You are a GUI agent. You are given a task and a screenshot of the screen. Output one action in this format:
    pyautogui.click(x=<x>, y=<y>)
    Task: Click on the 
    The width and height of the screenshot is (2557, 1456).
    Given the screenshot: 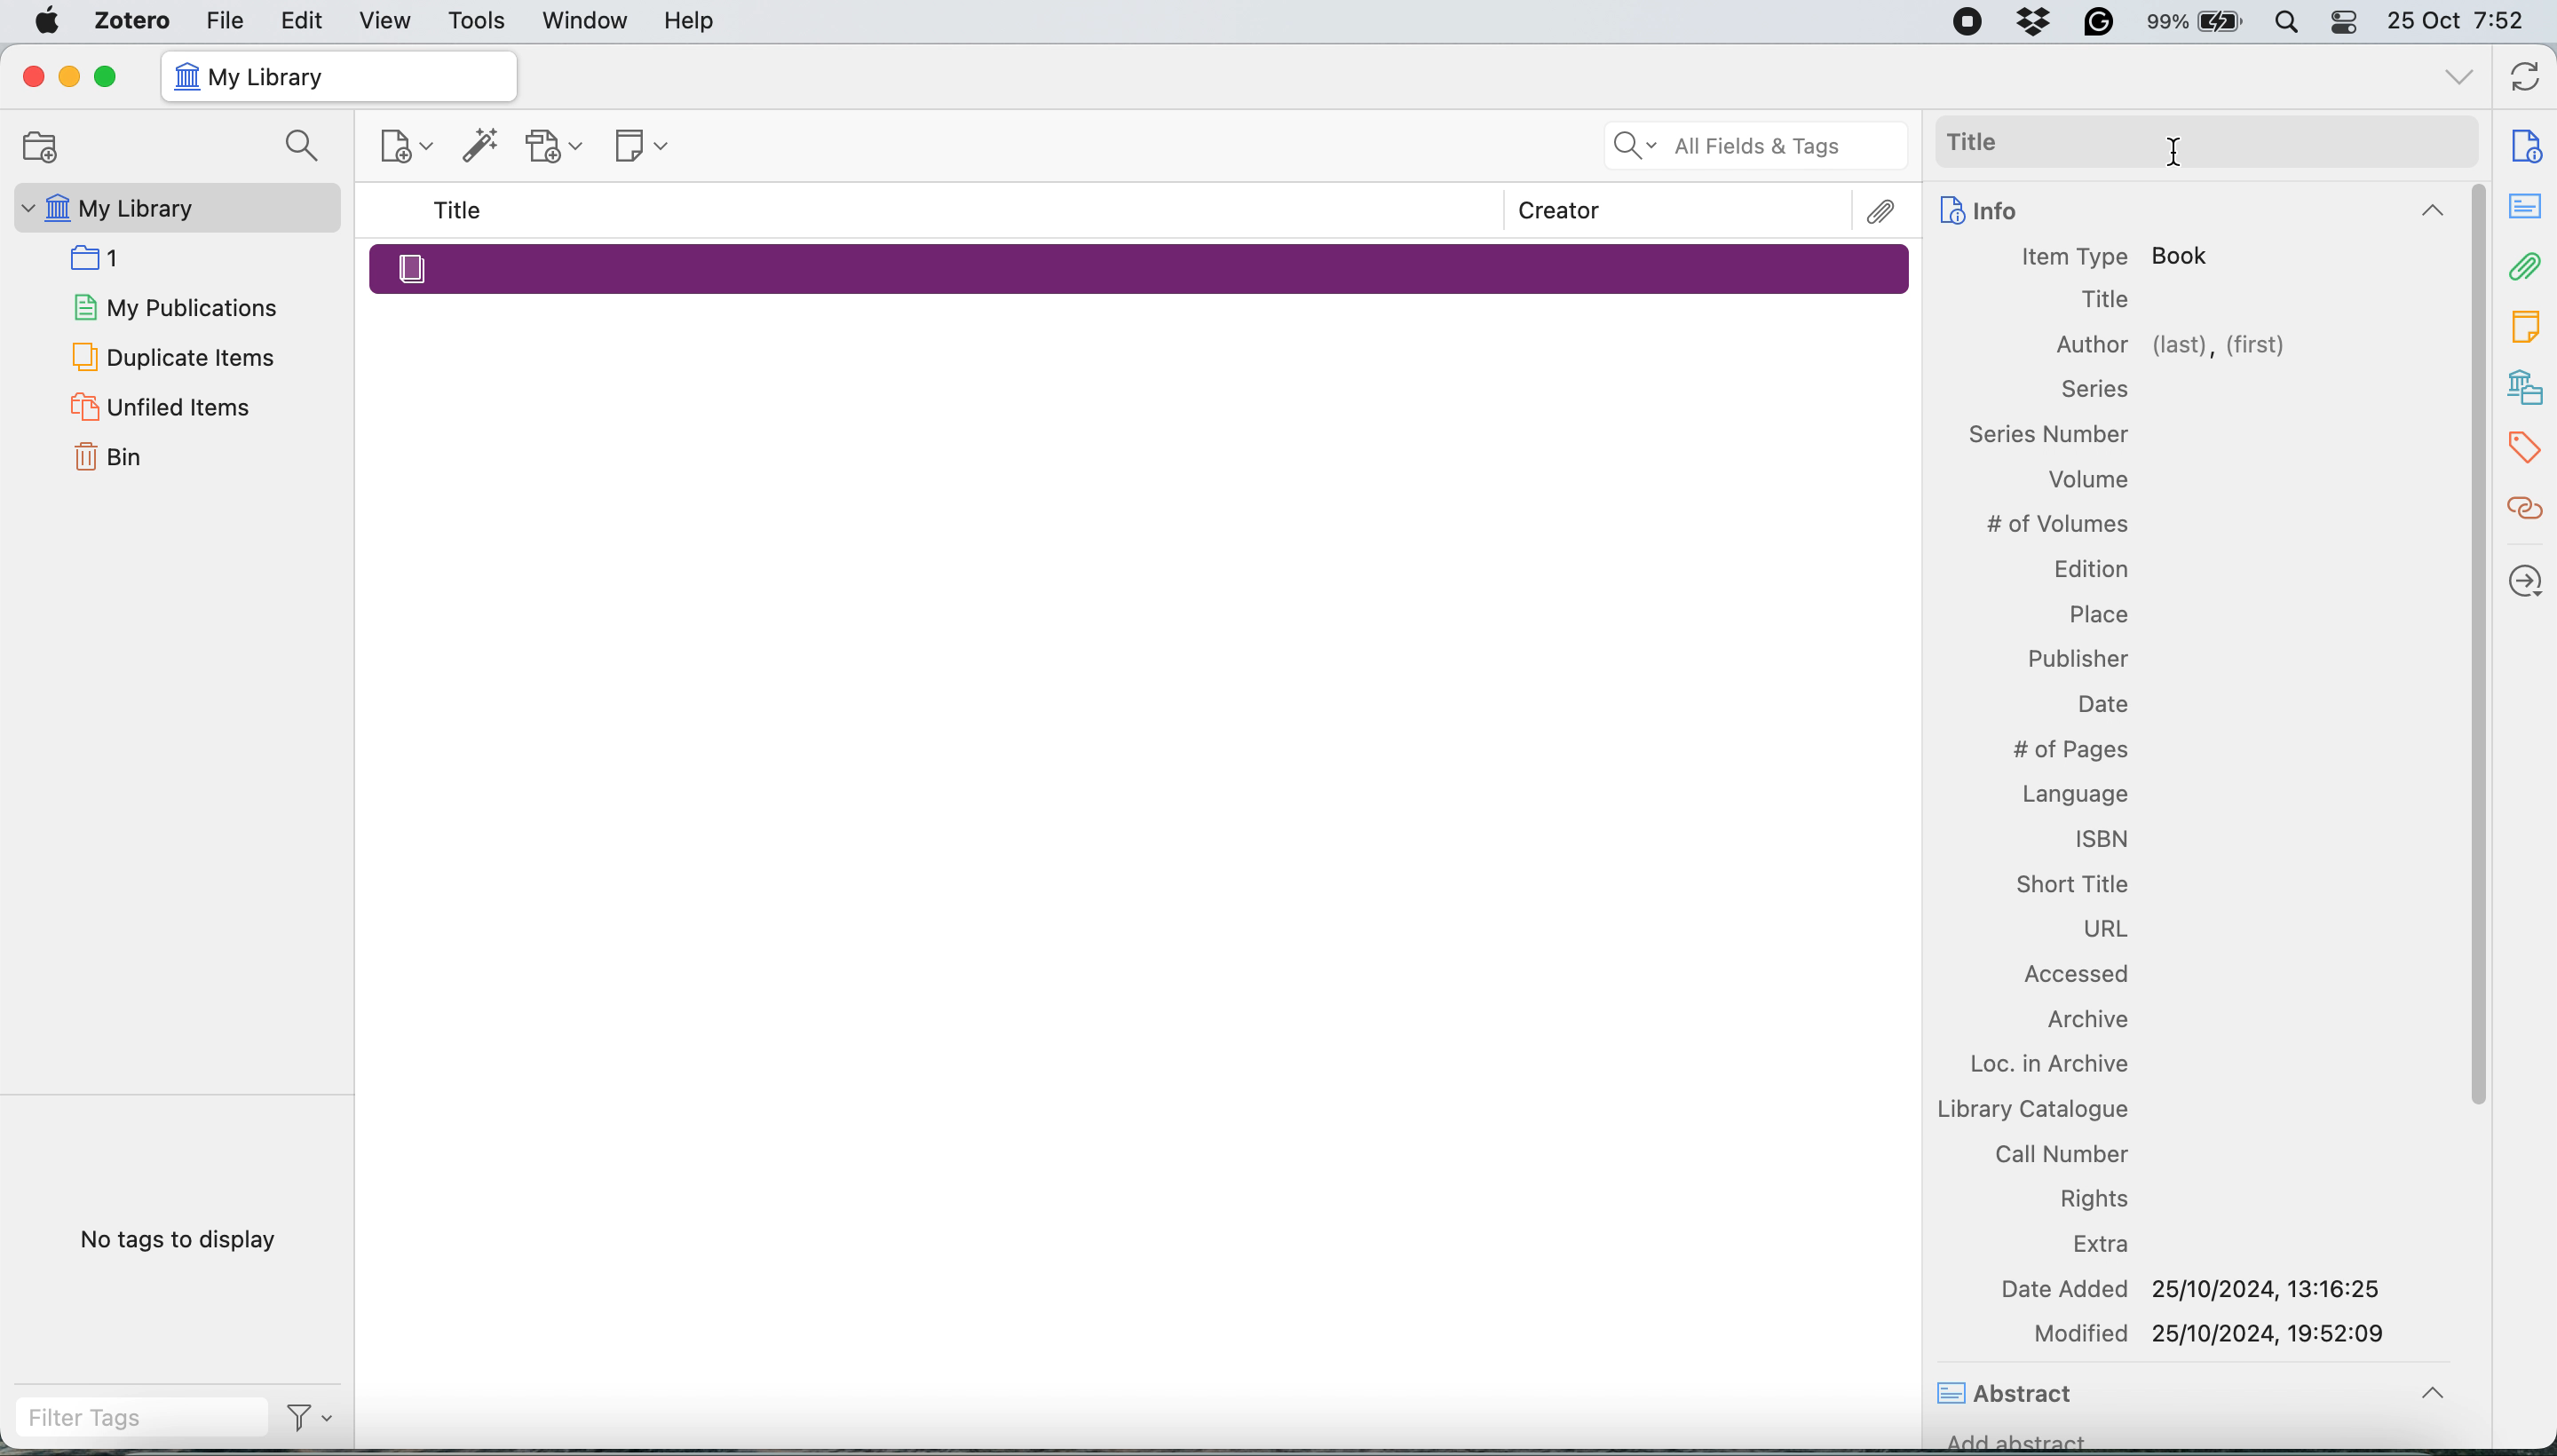 What is the action you would take?
    pyautogui.click(x=2049, y=432)
    